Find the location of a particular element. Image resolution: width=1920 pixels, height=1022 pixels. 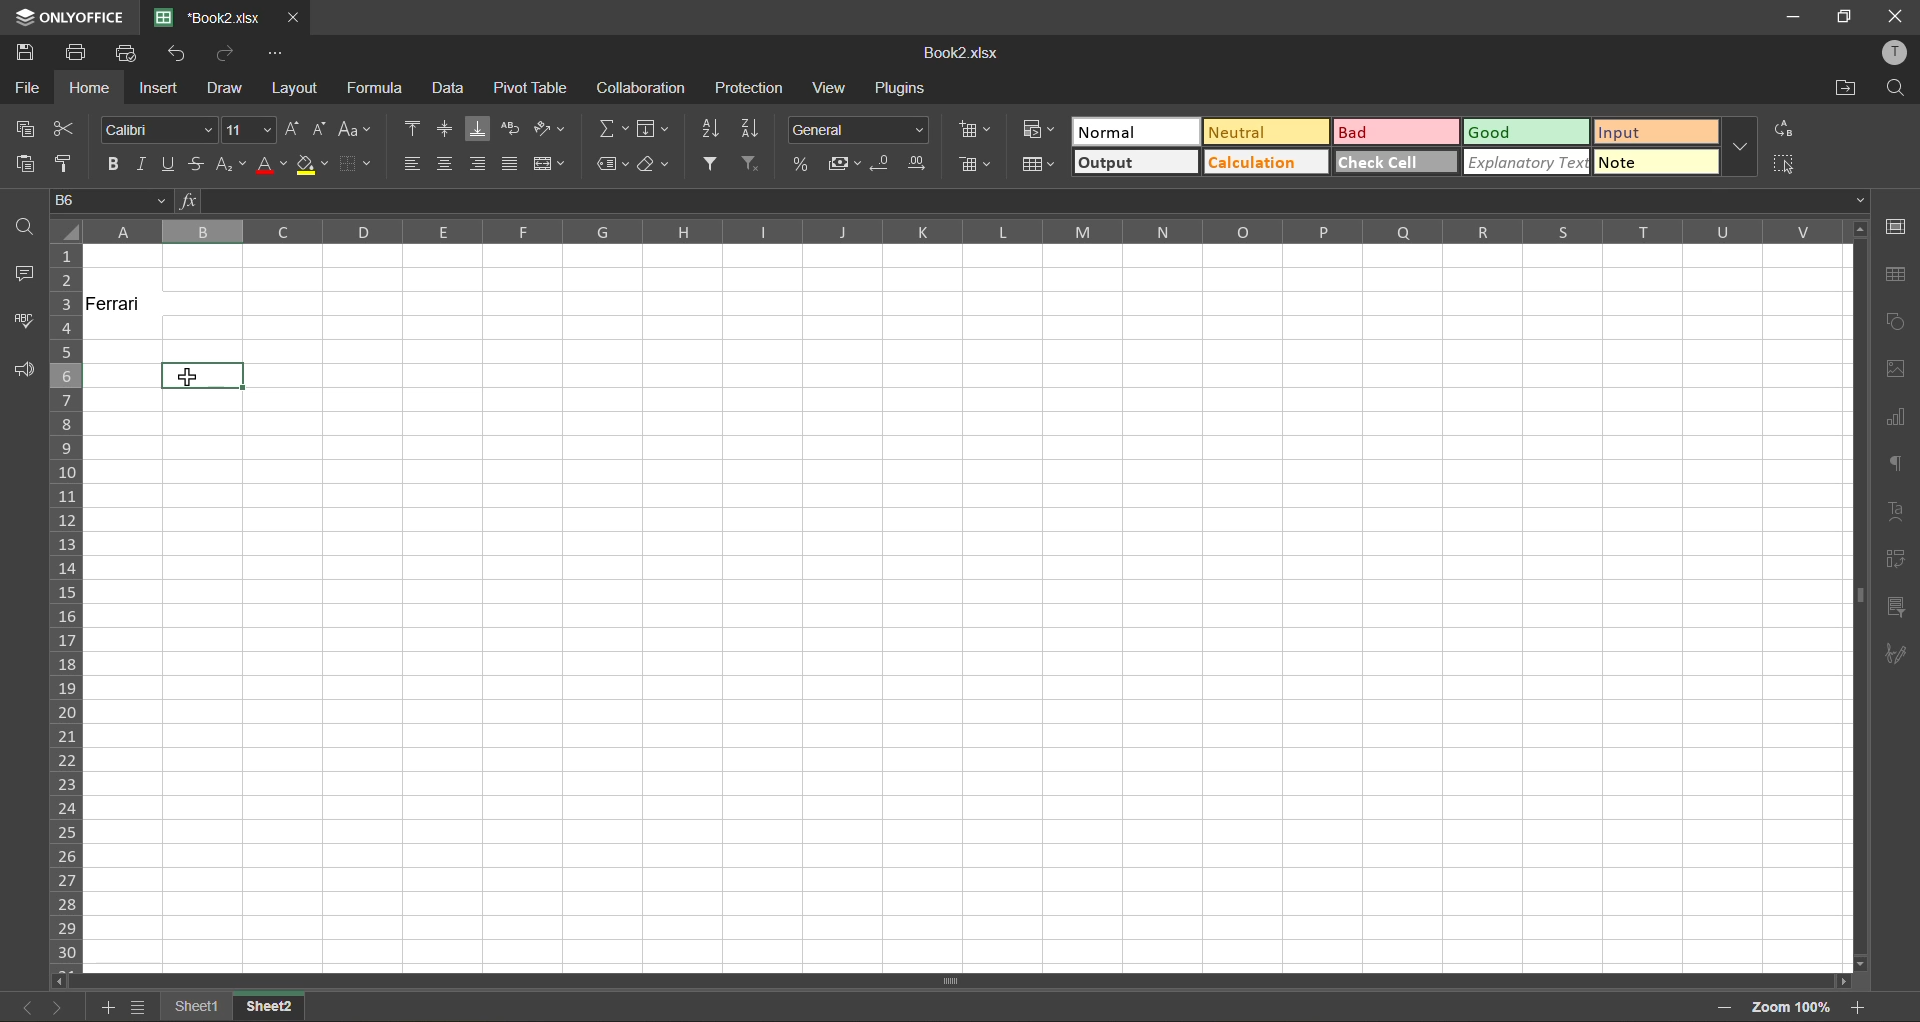

number format is located at coordinates (857, 128).